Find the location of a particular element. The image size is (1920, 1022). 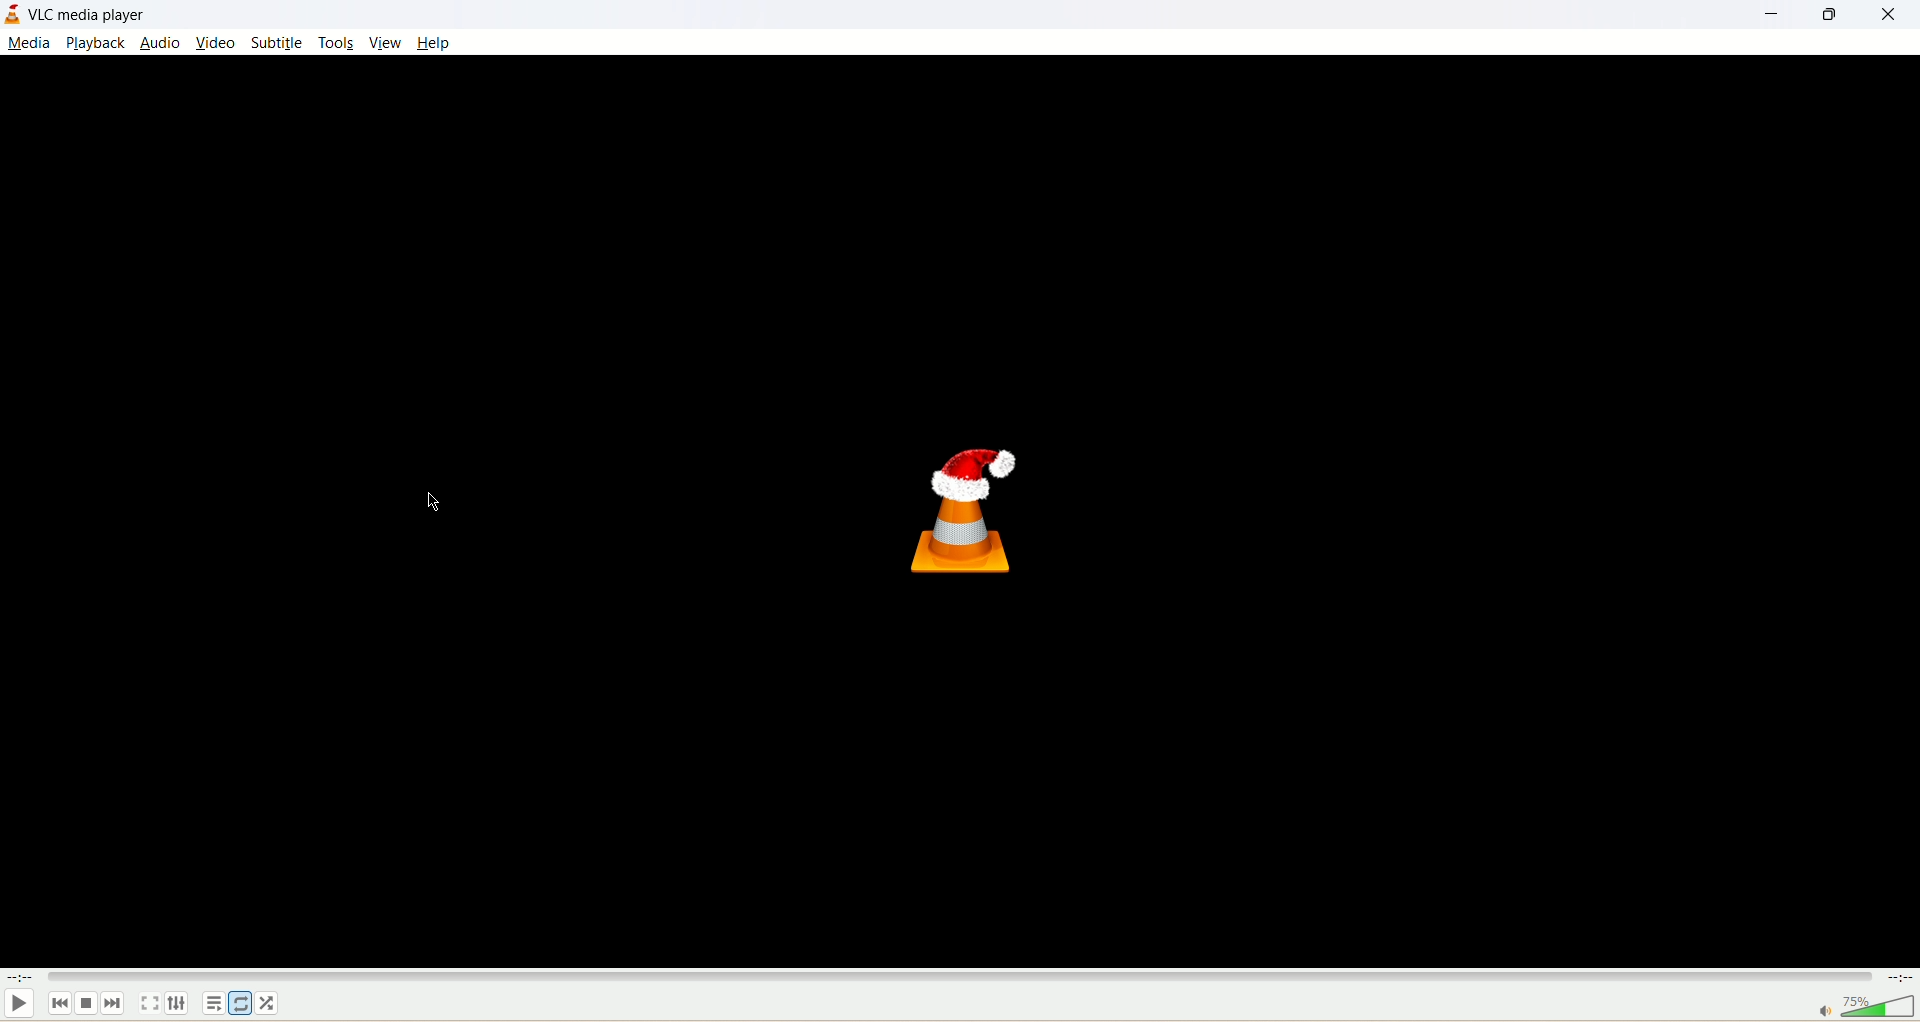

help is located at coordinates (435, 44).